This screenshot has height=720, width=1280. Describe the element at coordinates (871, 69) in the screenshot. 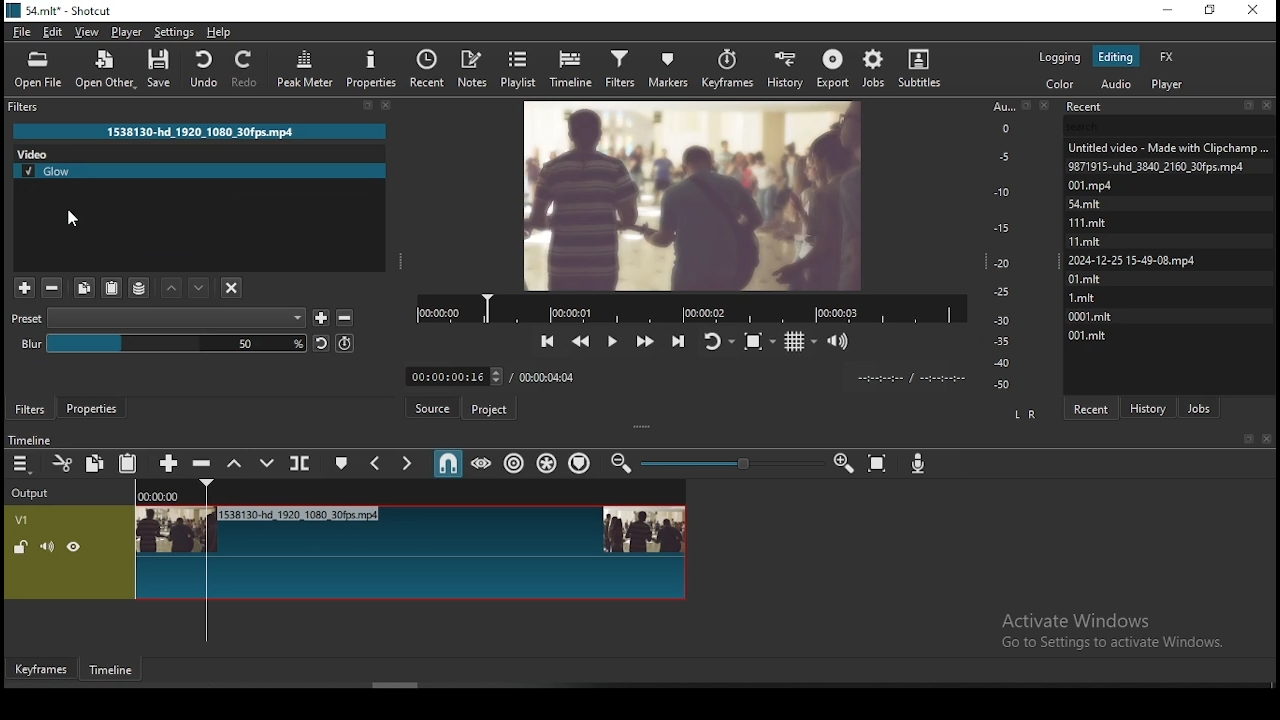

I see `jobs` at that location.